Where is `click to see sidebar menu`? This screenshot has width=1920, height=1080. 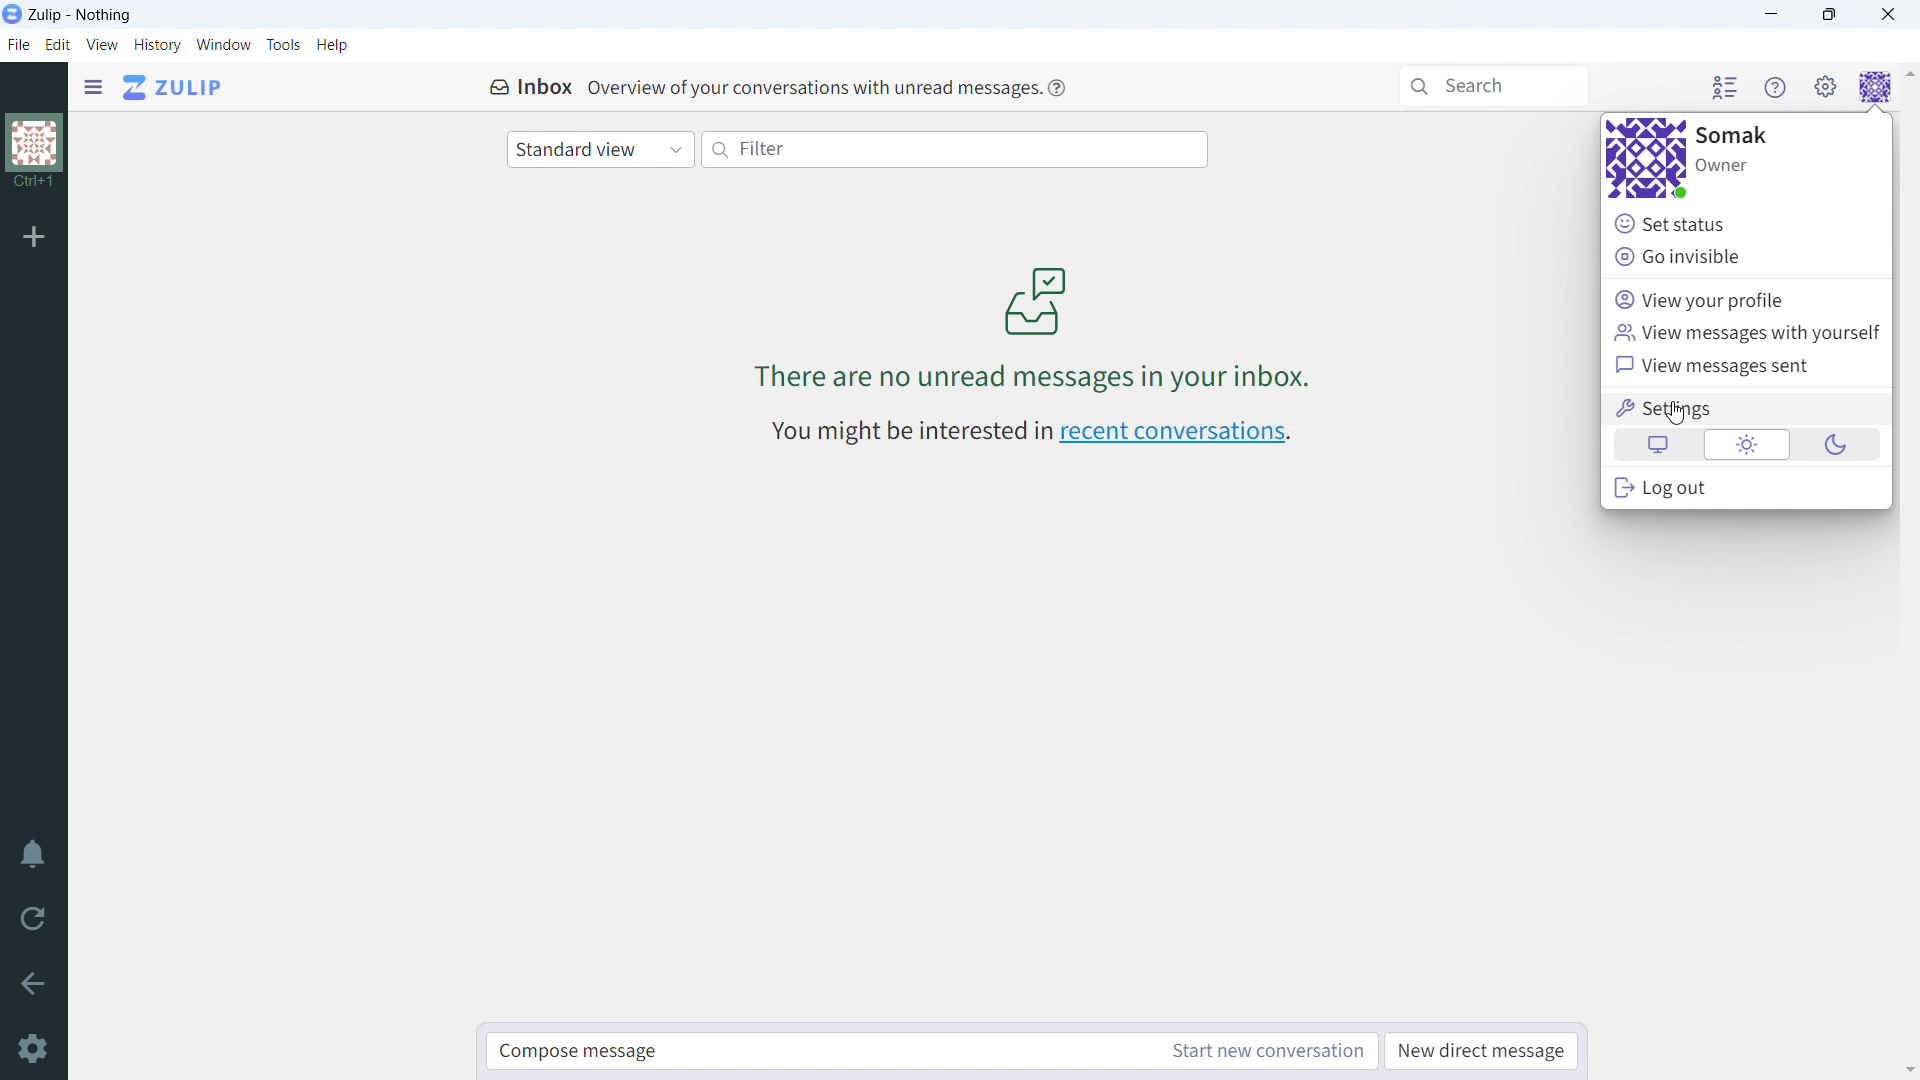
click to see sidebar menu is located at coordinates (94, 87).